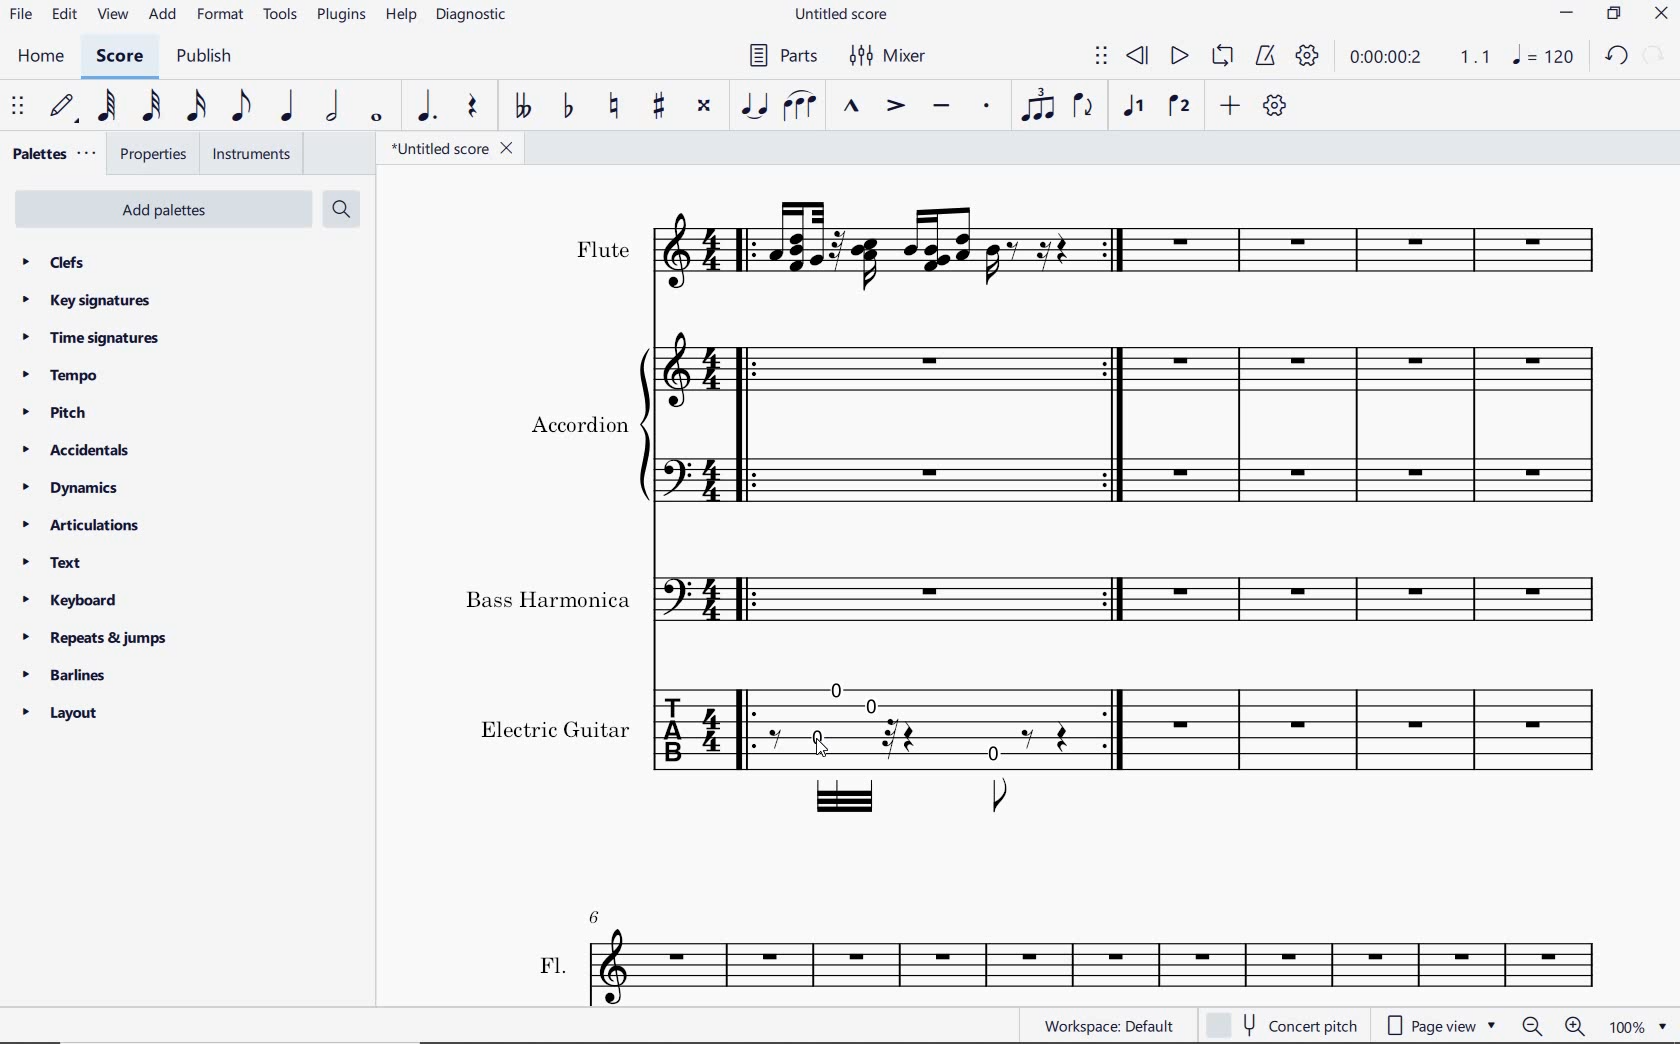 This screenshot has width=1680, height=1044. Describe the element at coordinates (60, 374) in the screenshot. I see `tempo` at that location.